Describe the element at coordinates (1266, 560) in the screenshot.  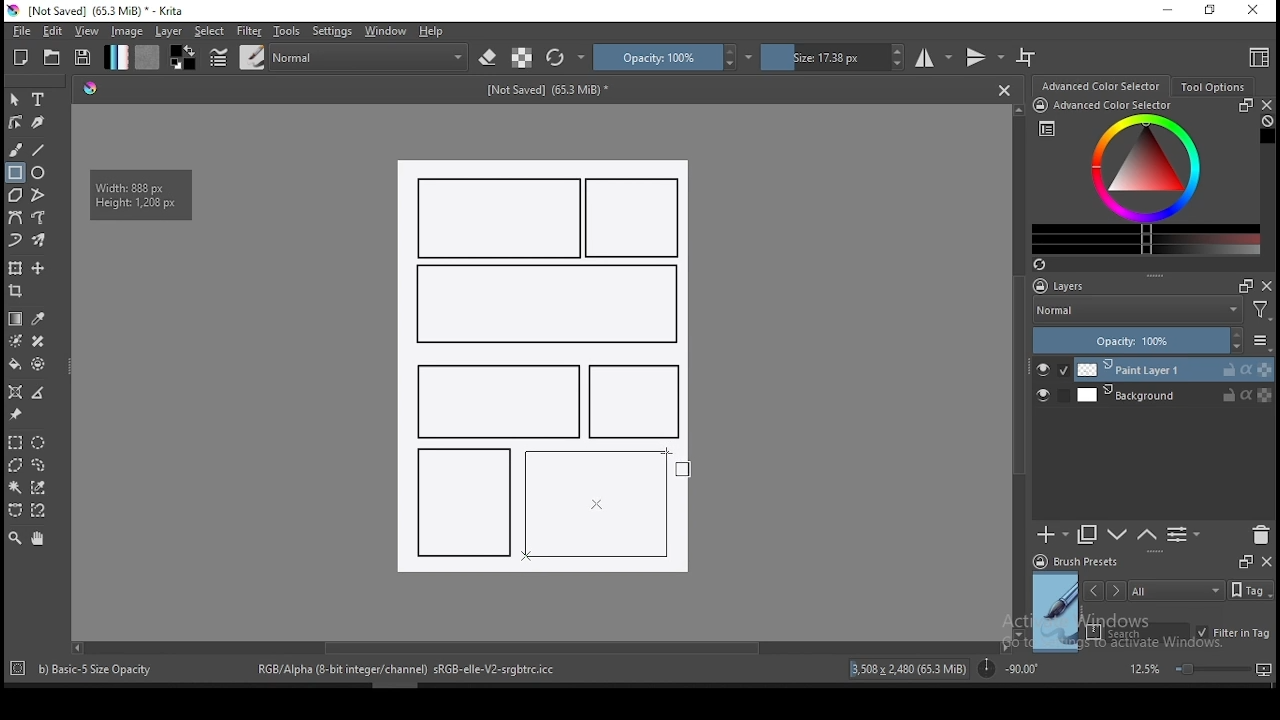
I see `close docker` at that location.